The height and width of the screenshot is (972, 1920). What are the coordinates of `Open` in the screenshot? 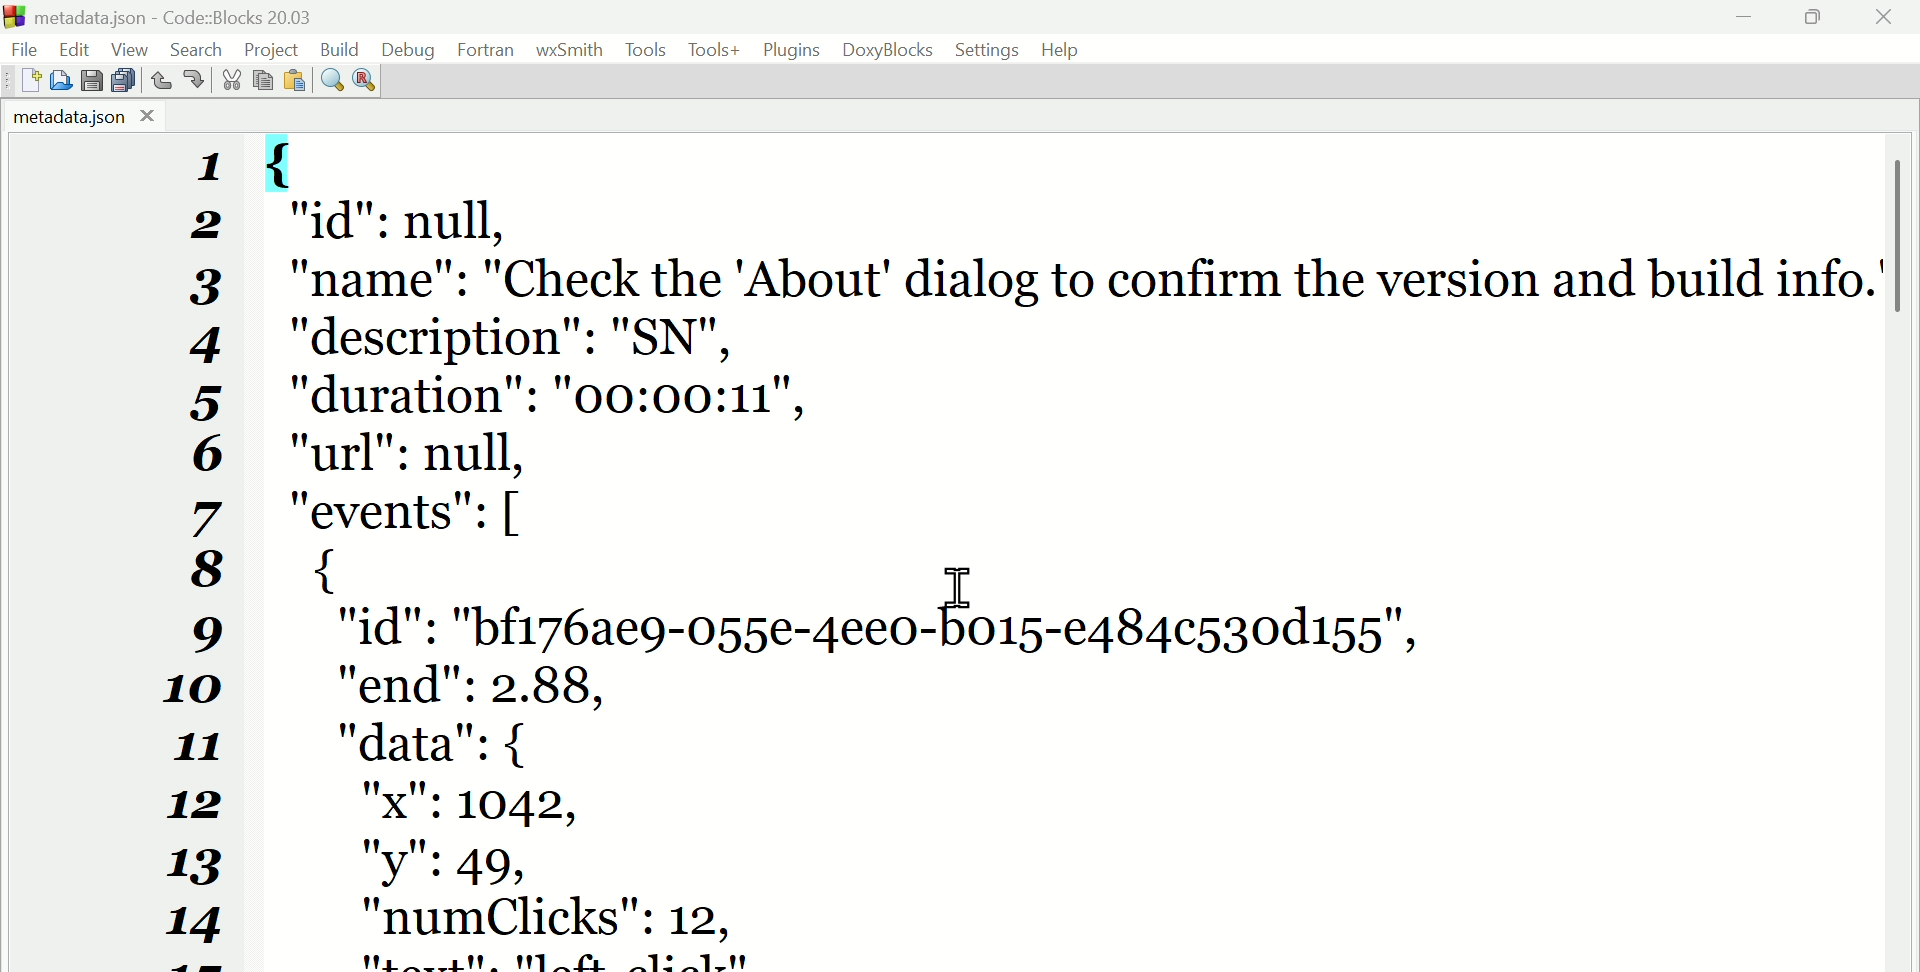 It's located at (64, 78).